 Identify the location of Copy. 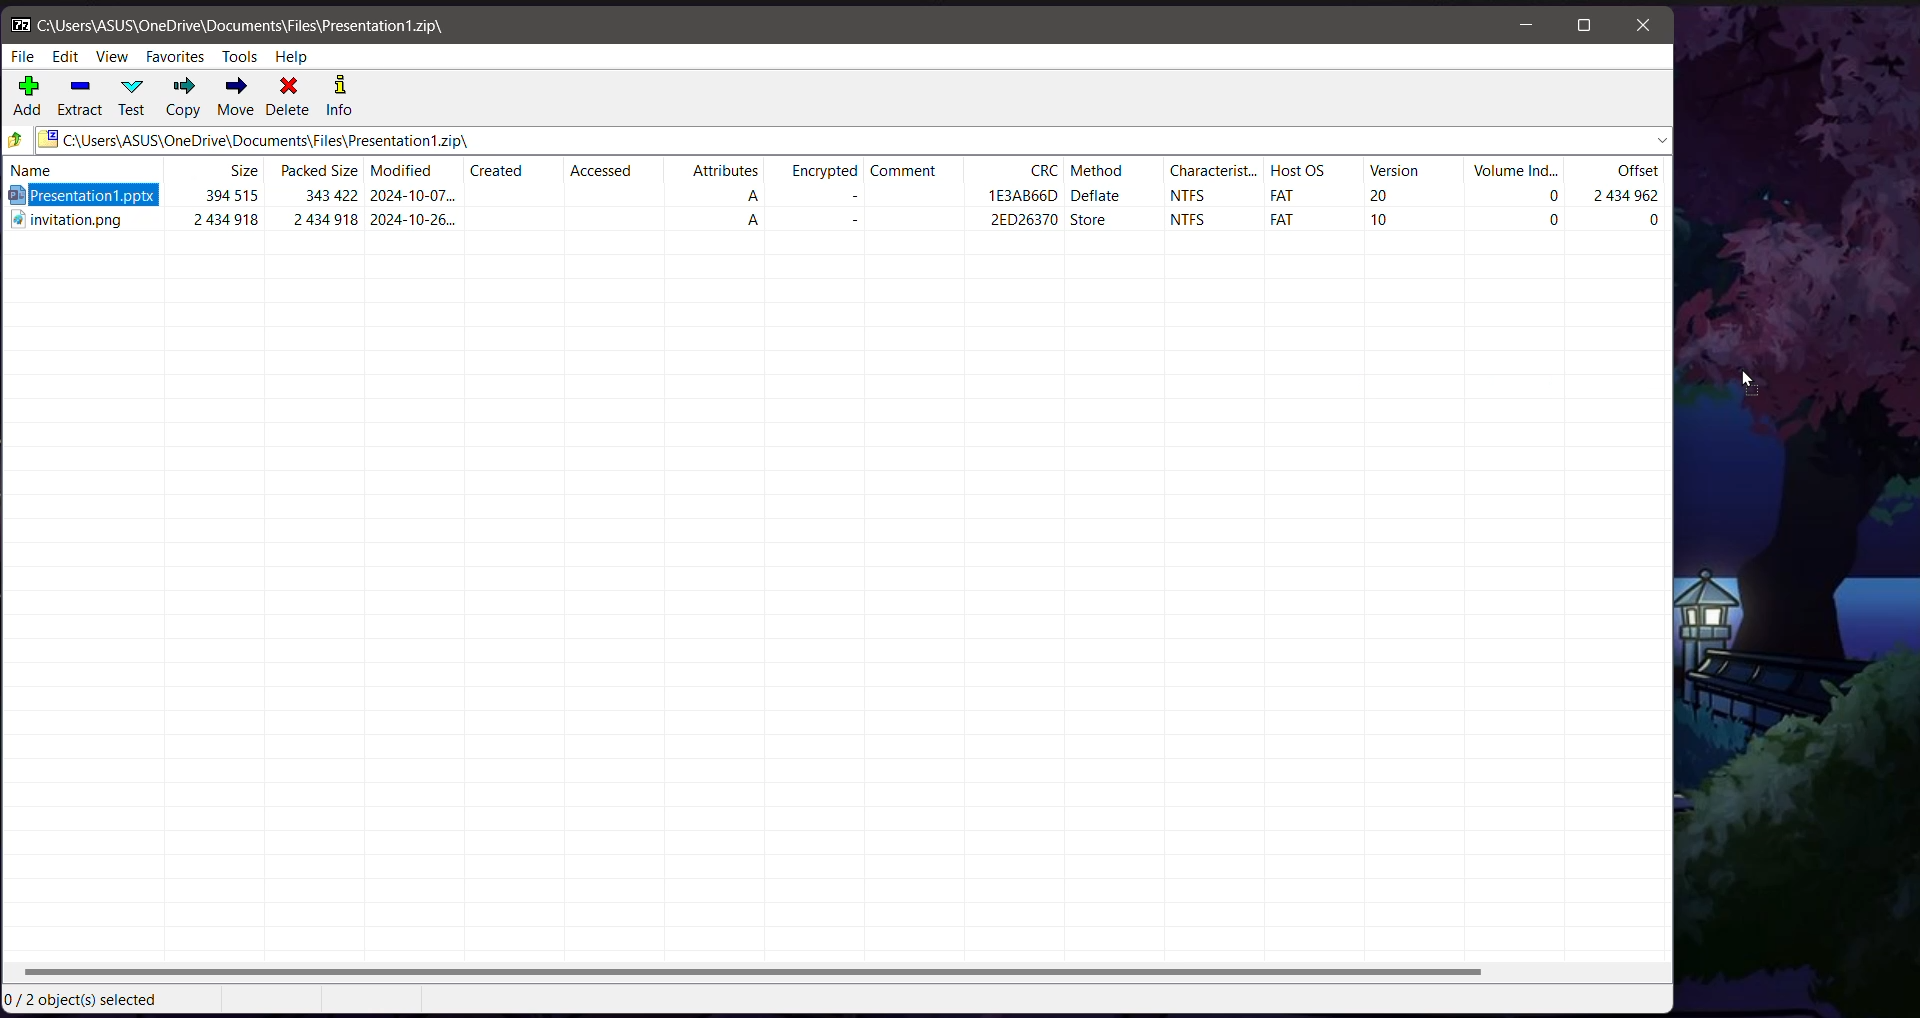
(183, 97).